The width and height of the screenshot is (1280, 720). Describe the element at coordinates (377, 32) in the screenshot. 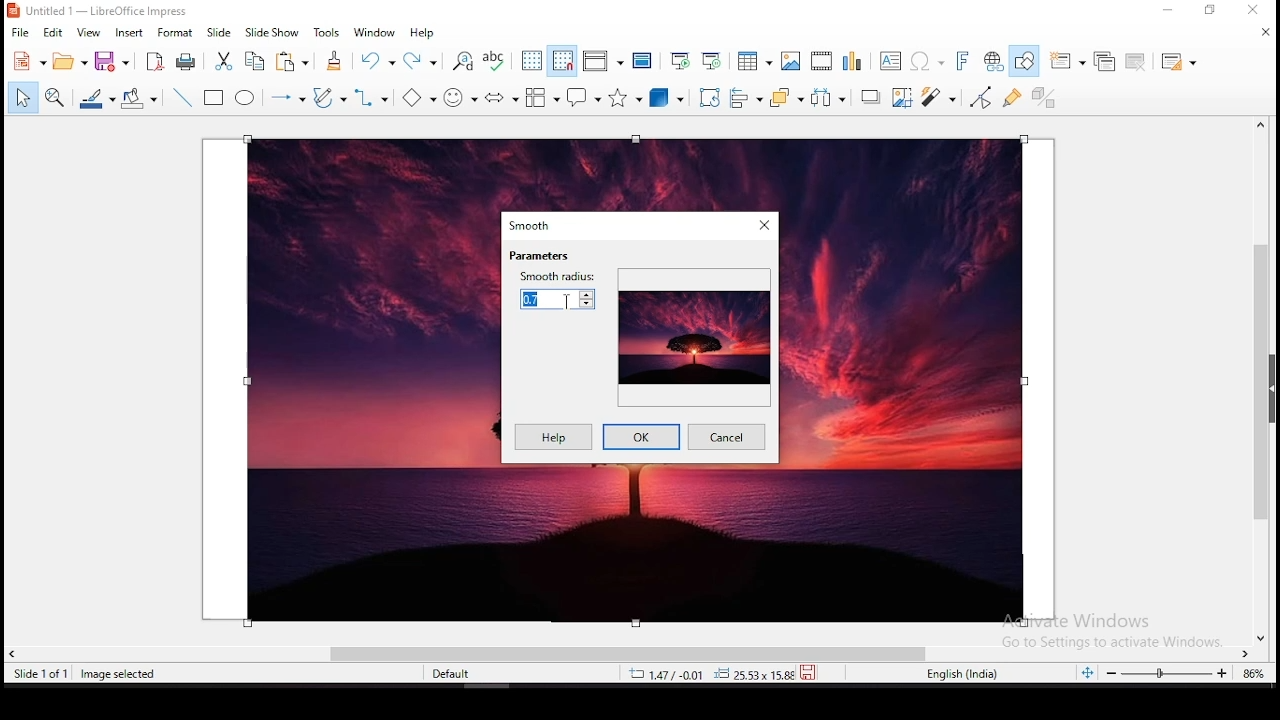

I see `window` at that location.